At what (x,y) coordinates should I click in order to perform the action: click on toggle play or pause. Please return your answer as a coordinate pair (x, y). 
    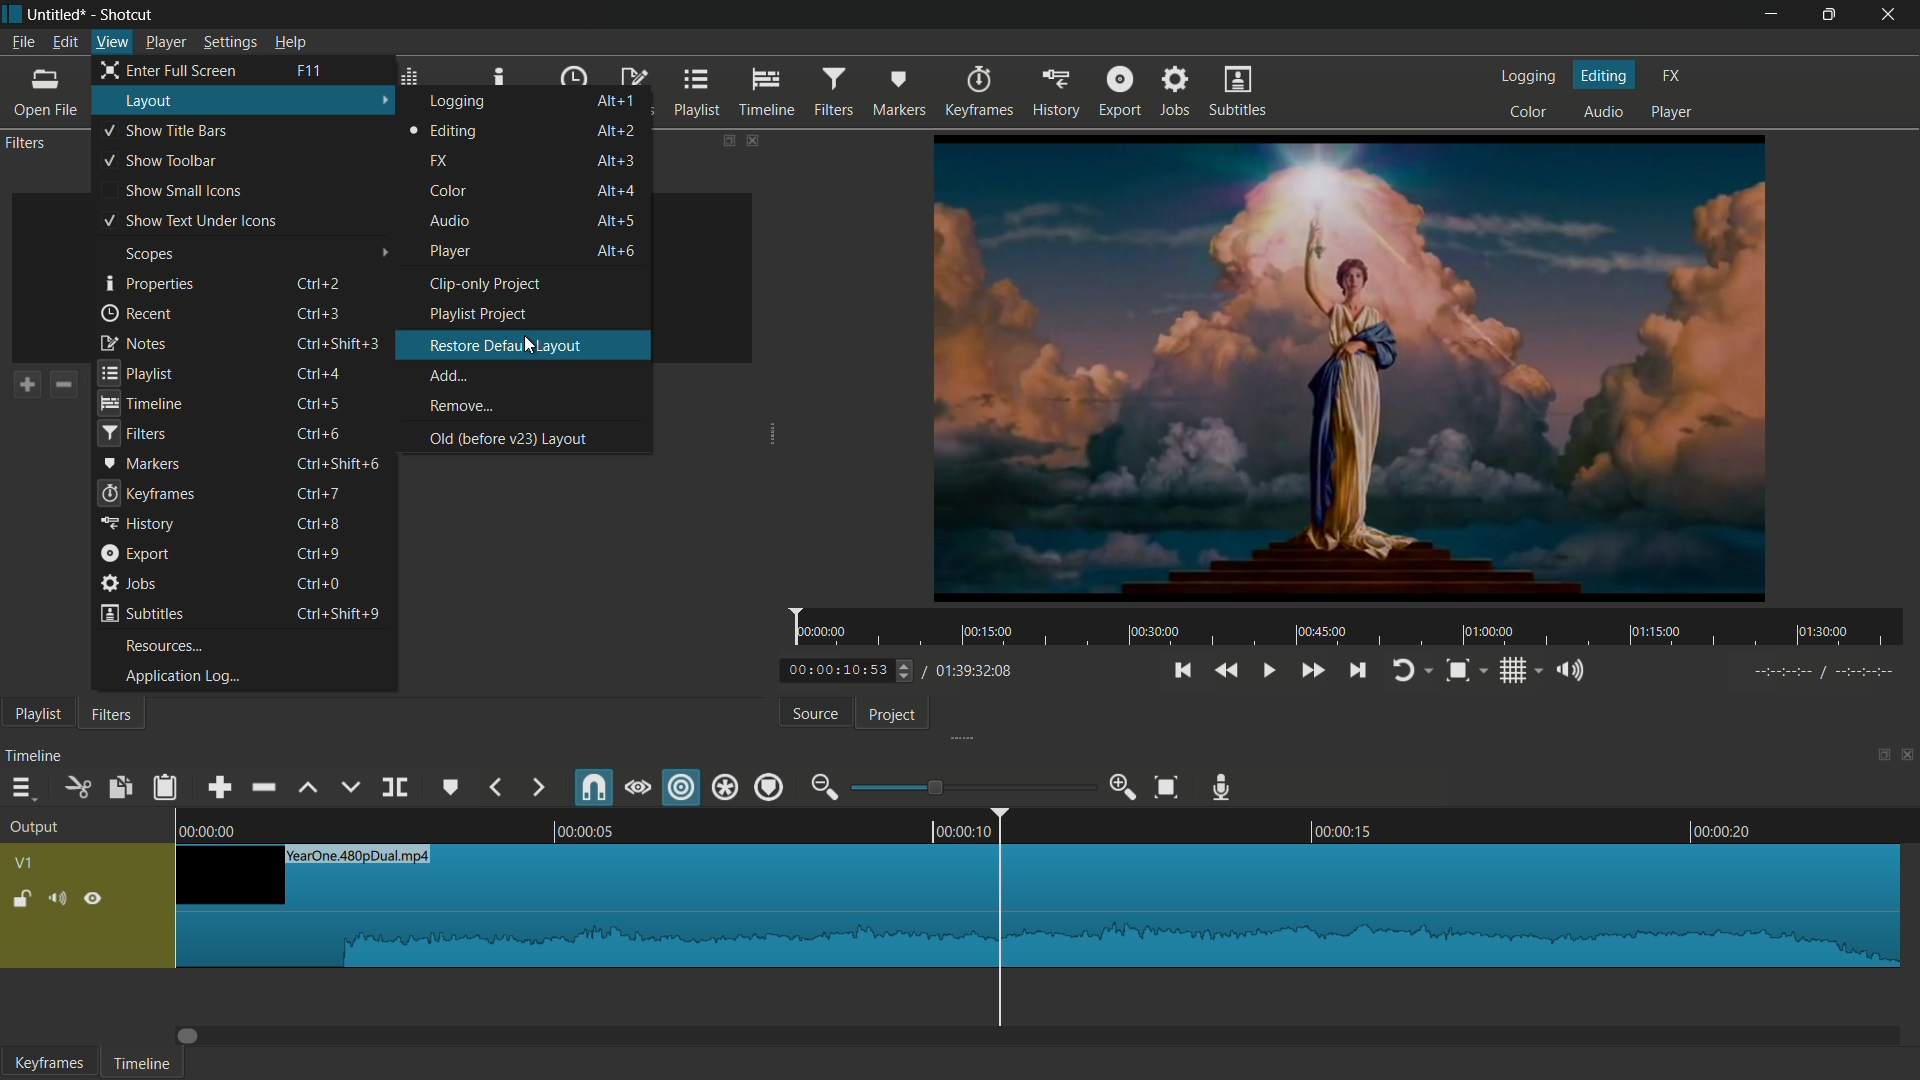
    Looking at the image, I should click on (1267, 671).